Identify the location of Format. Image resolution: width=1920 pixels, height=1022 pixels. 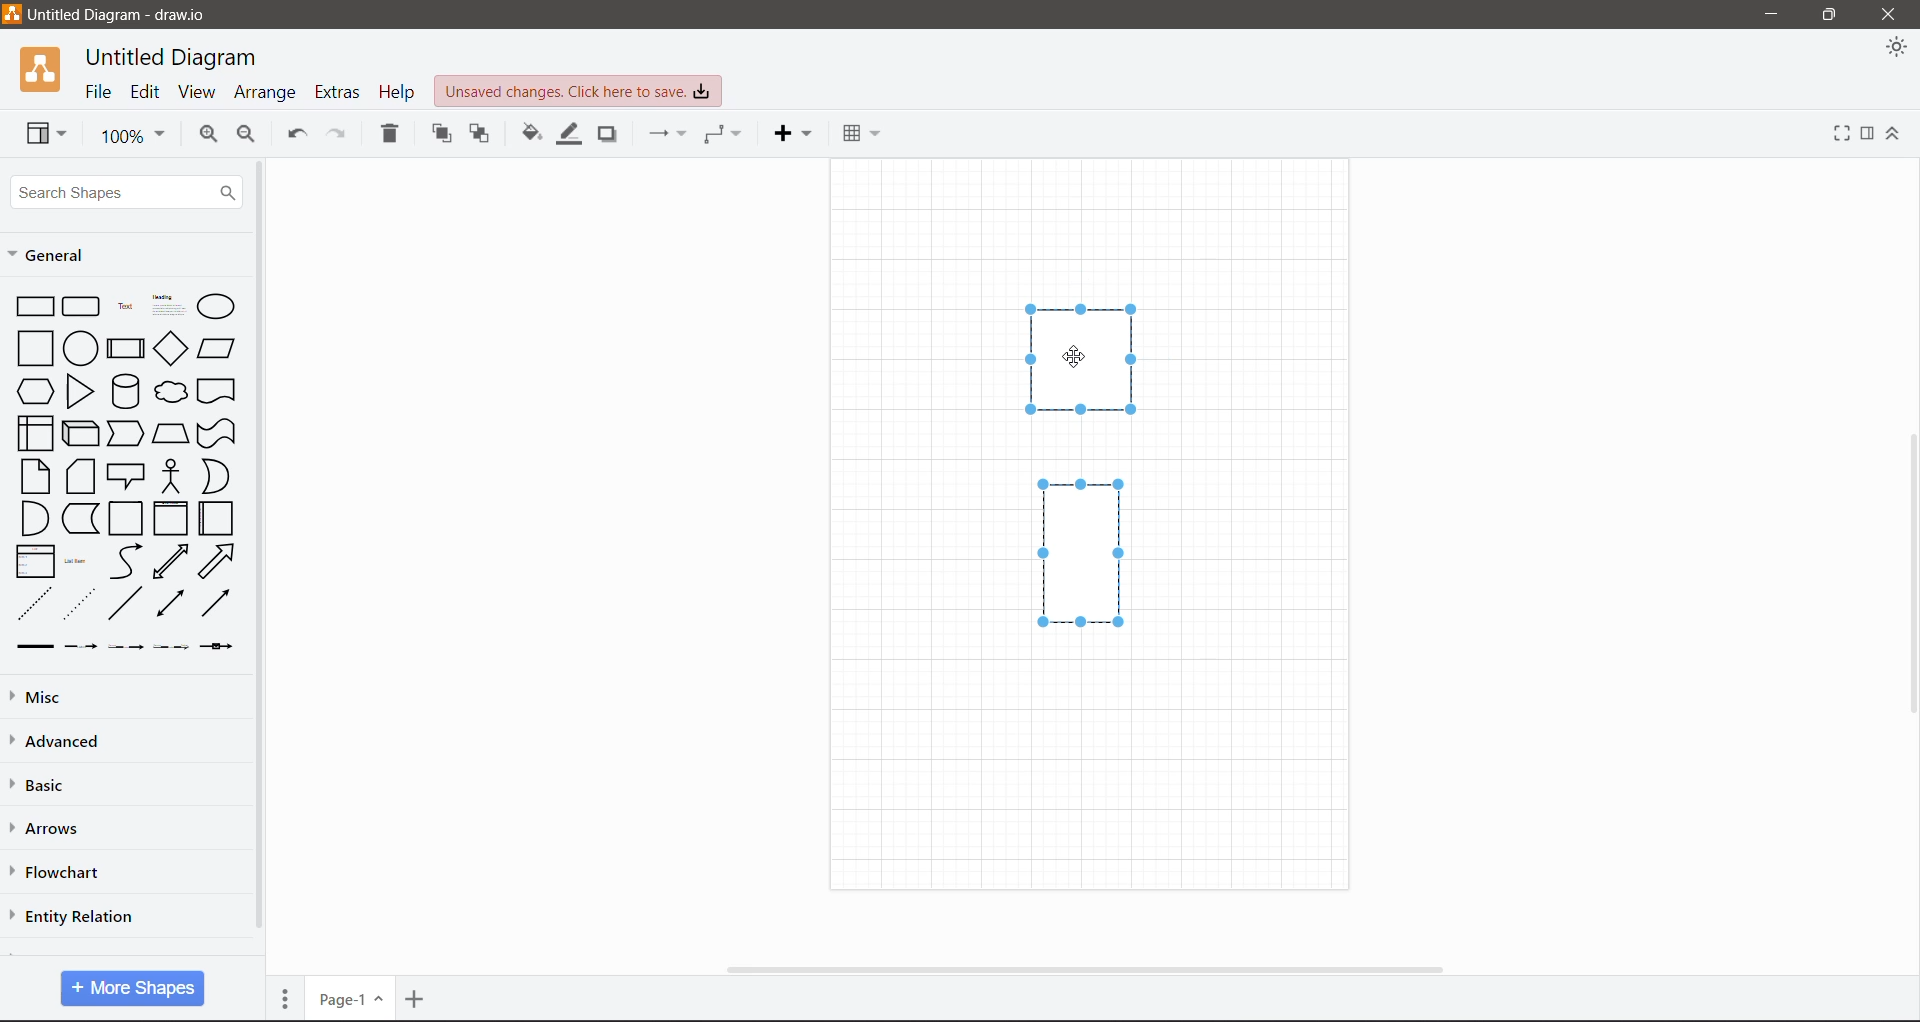
(1868, 135).